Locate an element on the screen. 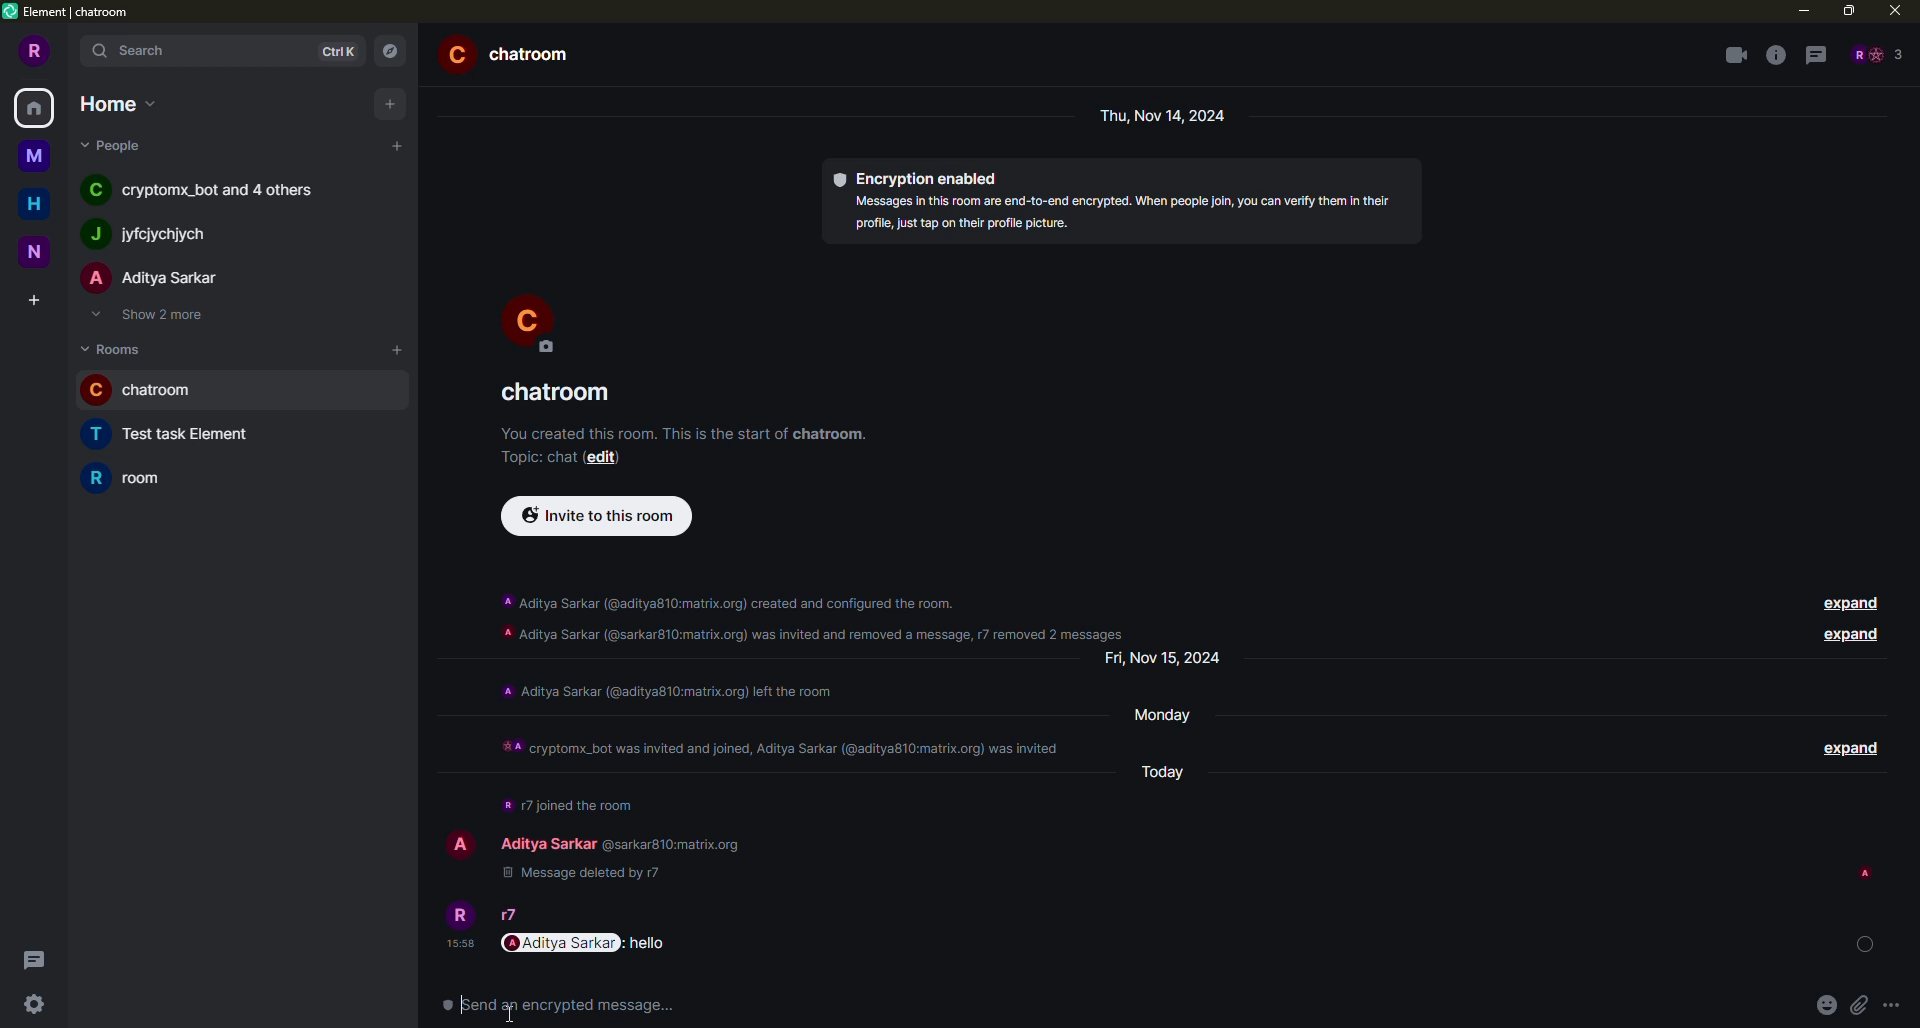  navigator is located at coordinates (390, 50).